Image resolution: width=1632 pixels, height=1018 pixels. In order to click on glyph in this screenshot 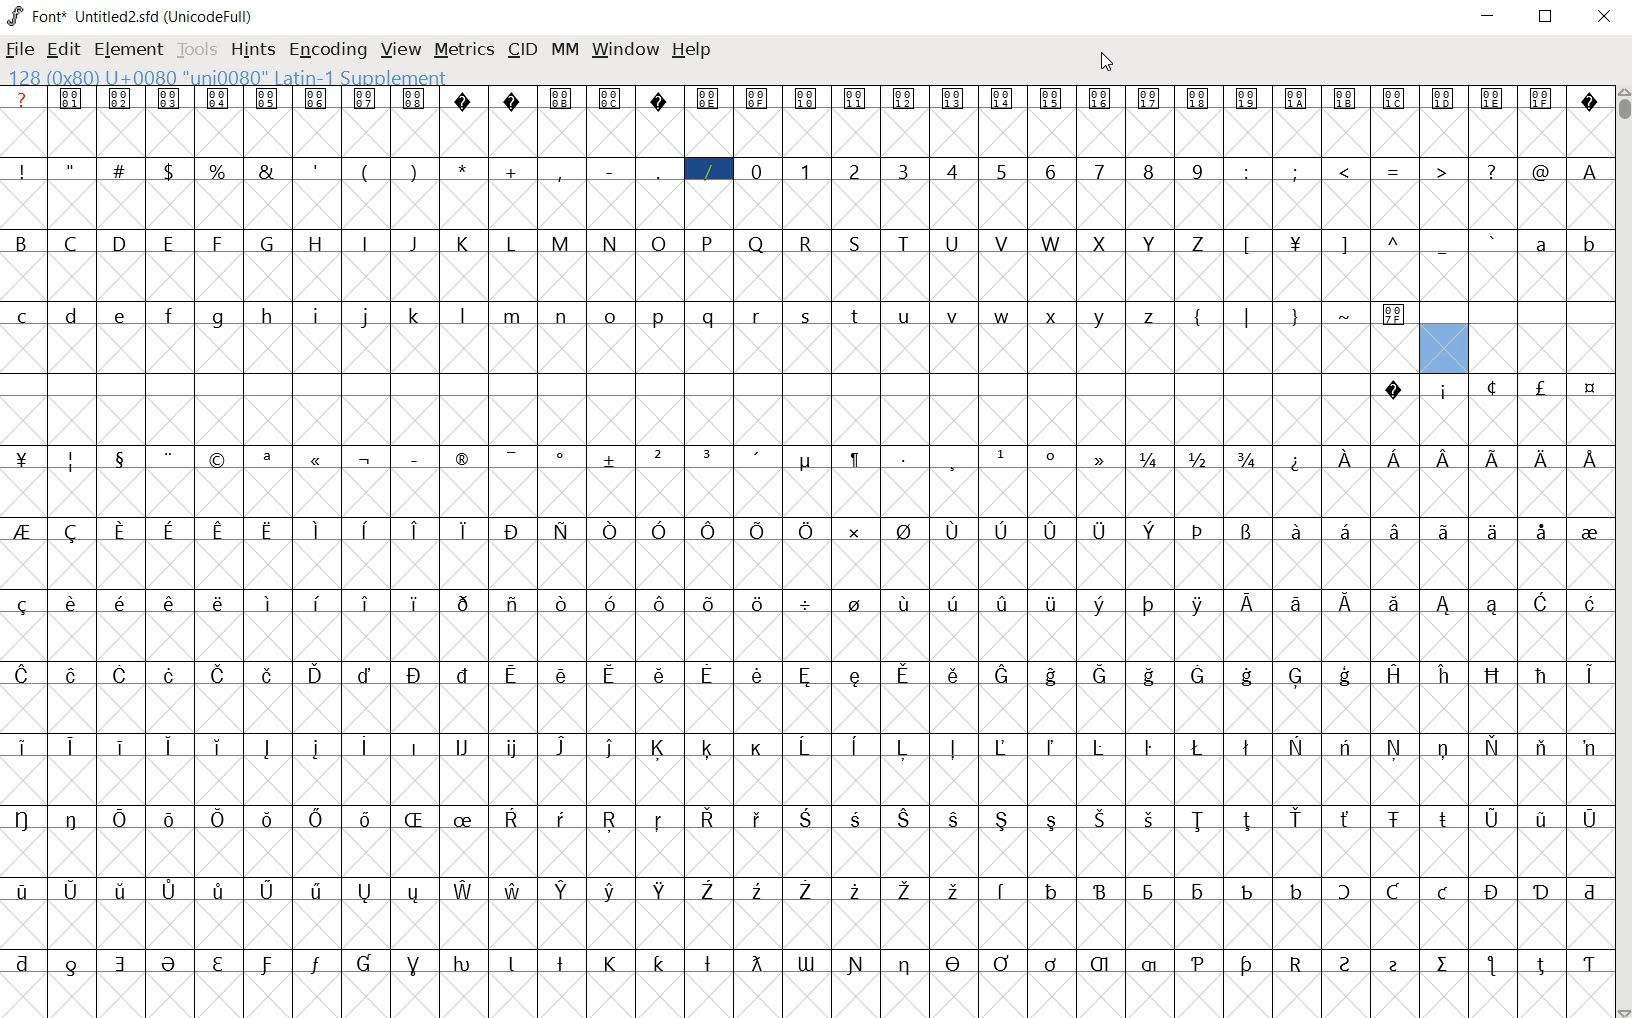, I will do `click(1100, 891)`.